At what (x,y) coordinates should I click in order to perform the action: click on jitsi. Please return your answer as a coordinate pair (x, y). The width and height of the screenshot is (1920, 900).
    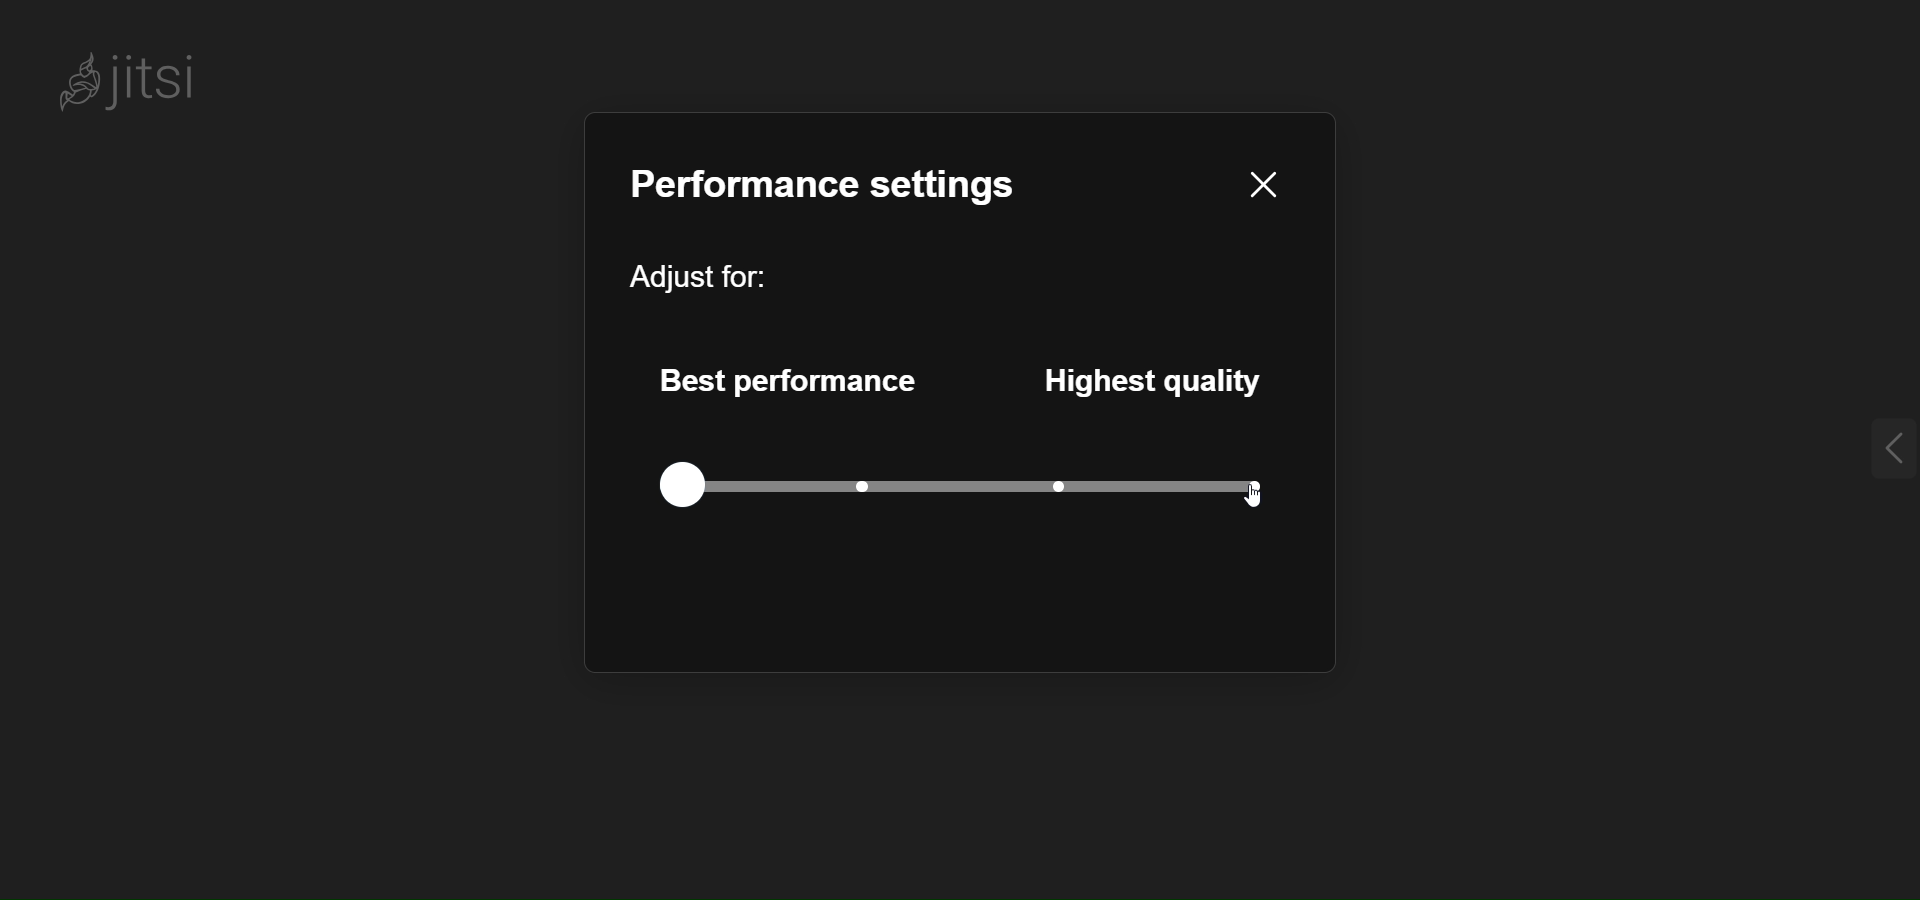
    Looking at the image, I should click on (136, 73).